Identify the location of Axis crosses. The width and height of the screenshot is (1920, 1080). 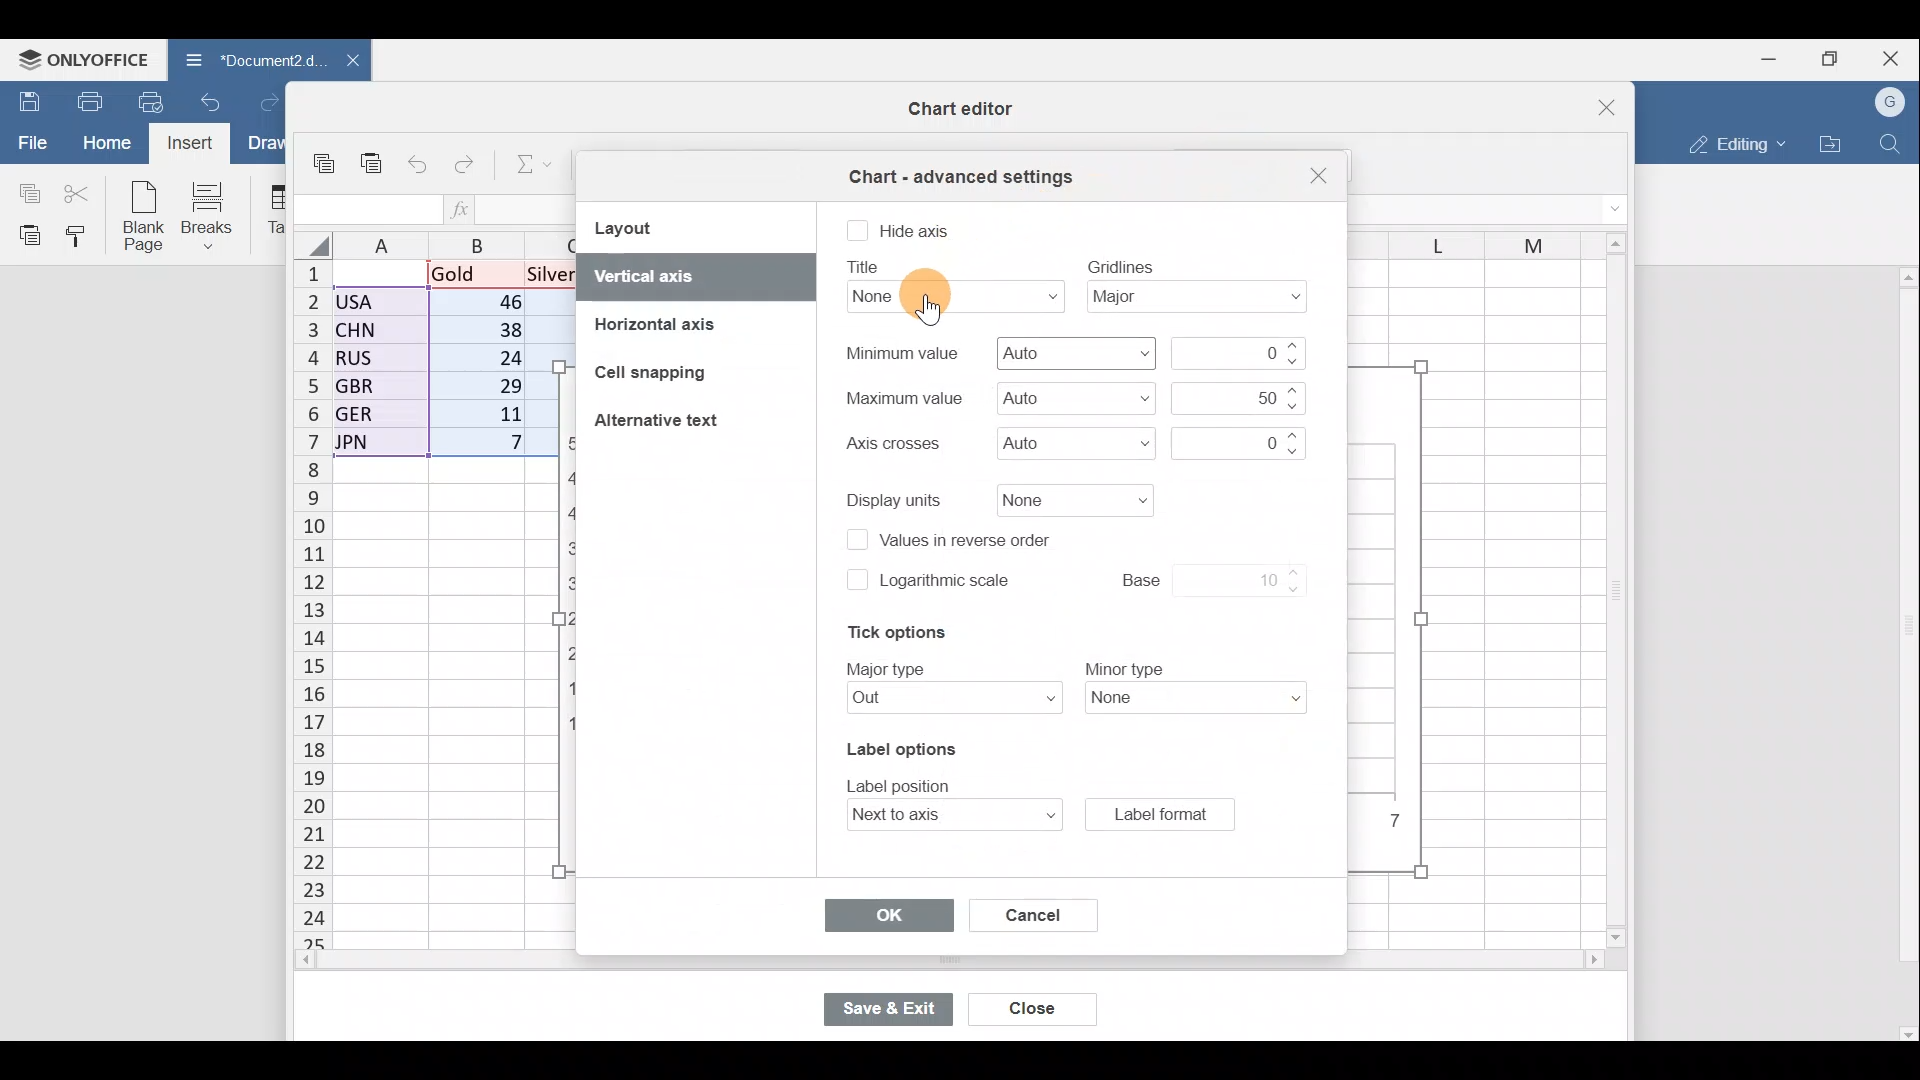
(1066, 444).